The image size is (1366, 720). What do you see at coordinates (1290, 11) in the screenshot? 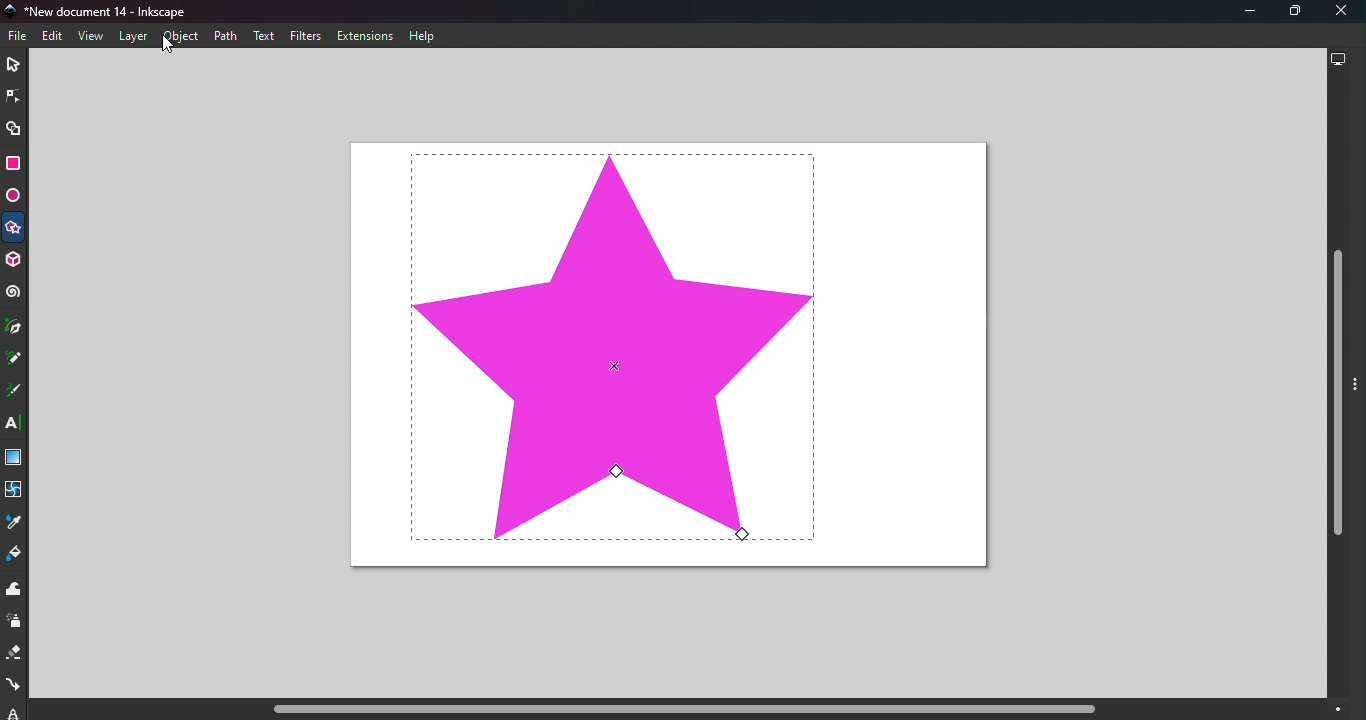
I see `Maximize tool` at bounding box center [1290, 11].